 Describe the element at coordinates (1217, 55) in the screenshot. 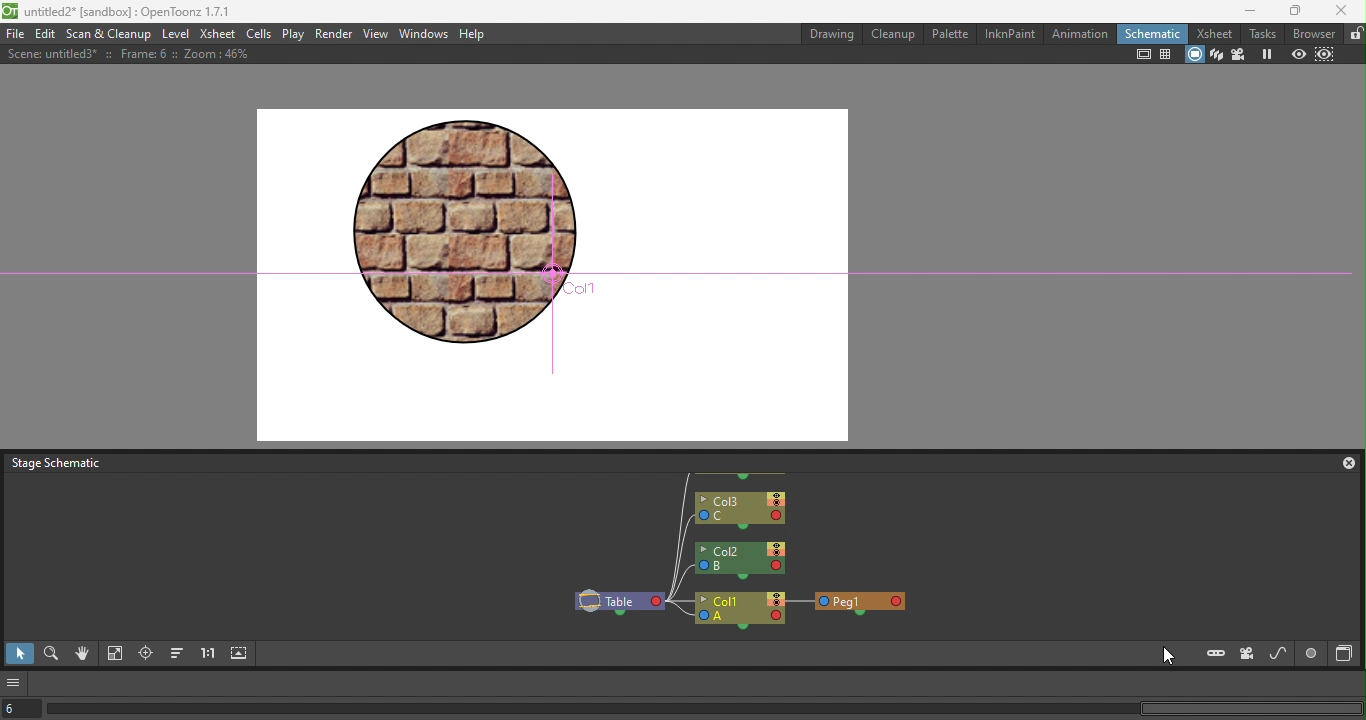

I see `3D view` at that location.